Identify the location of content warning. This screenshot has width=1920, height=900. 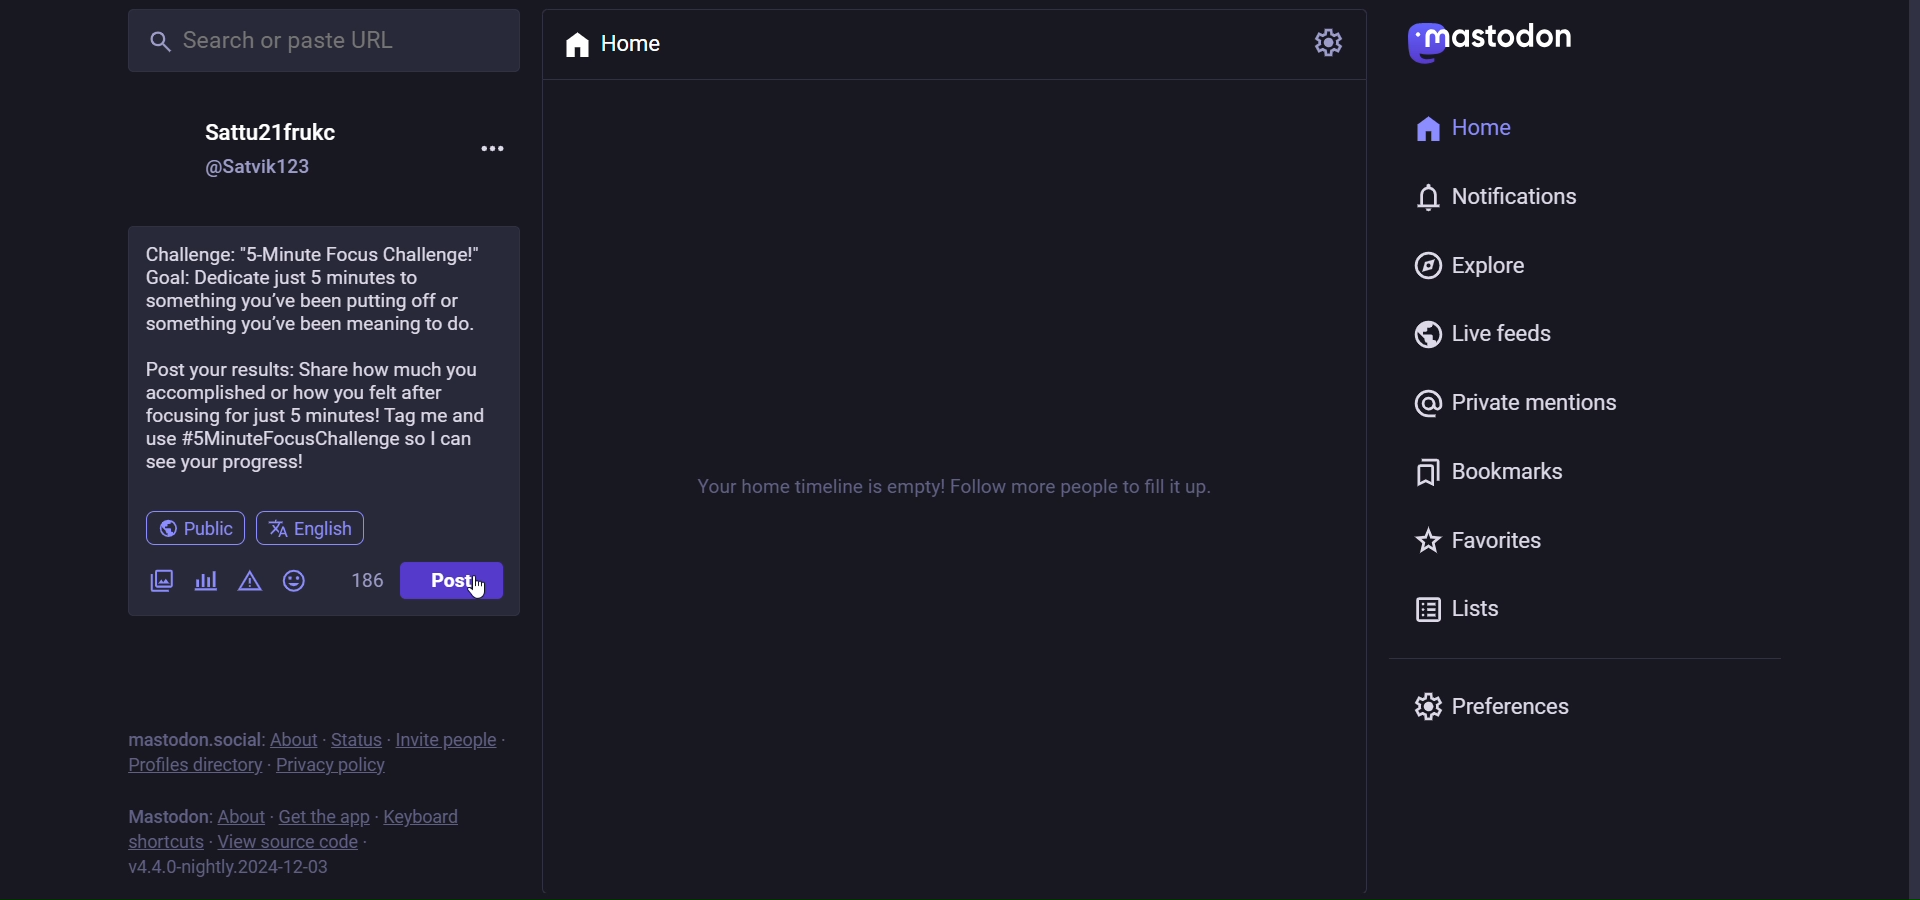
(248, 582).